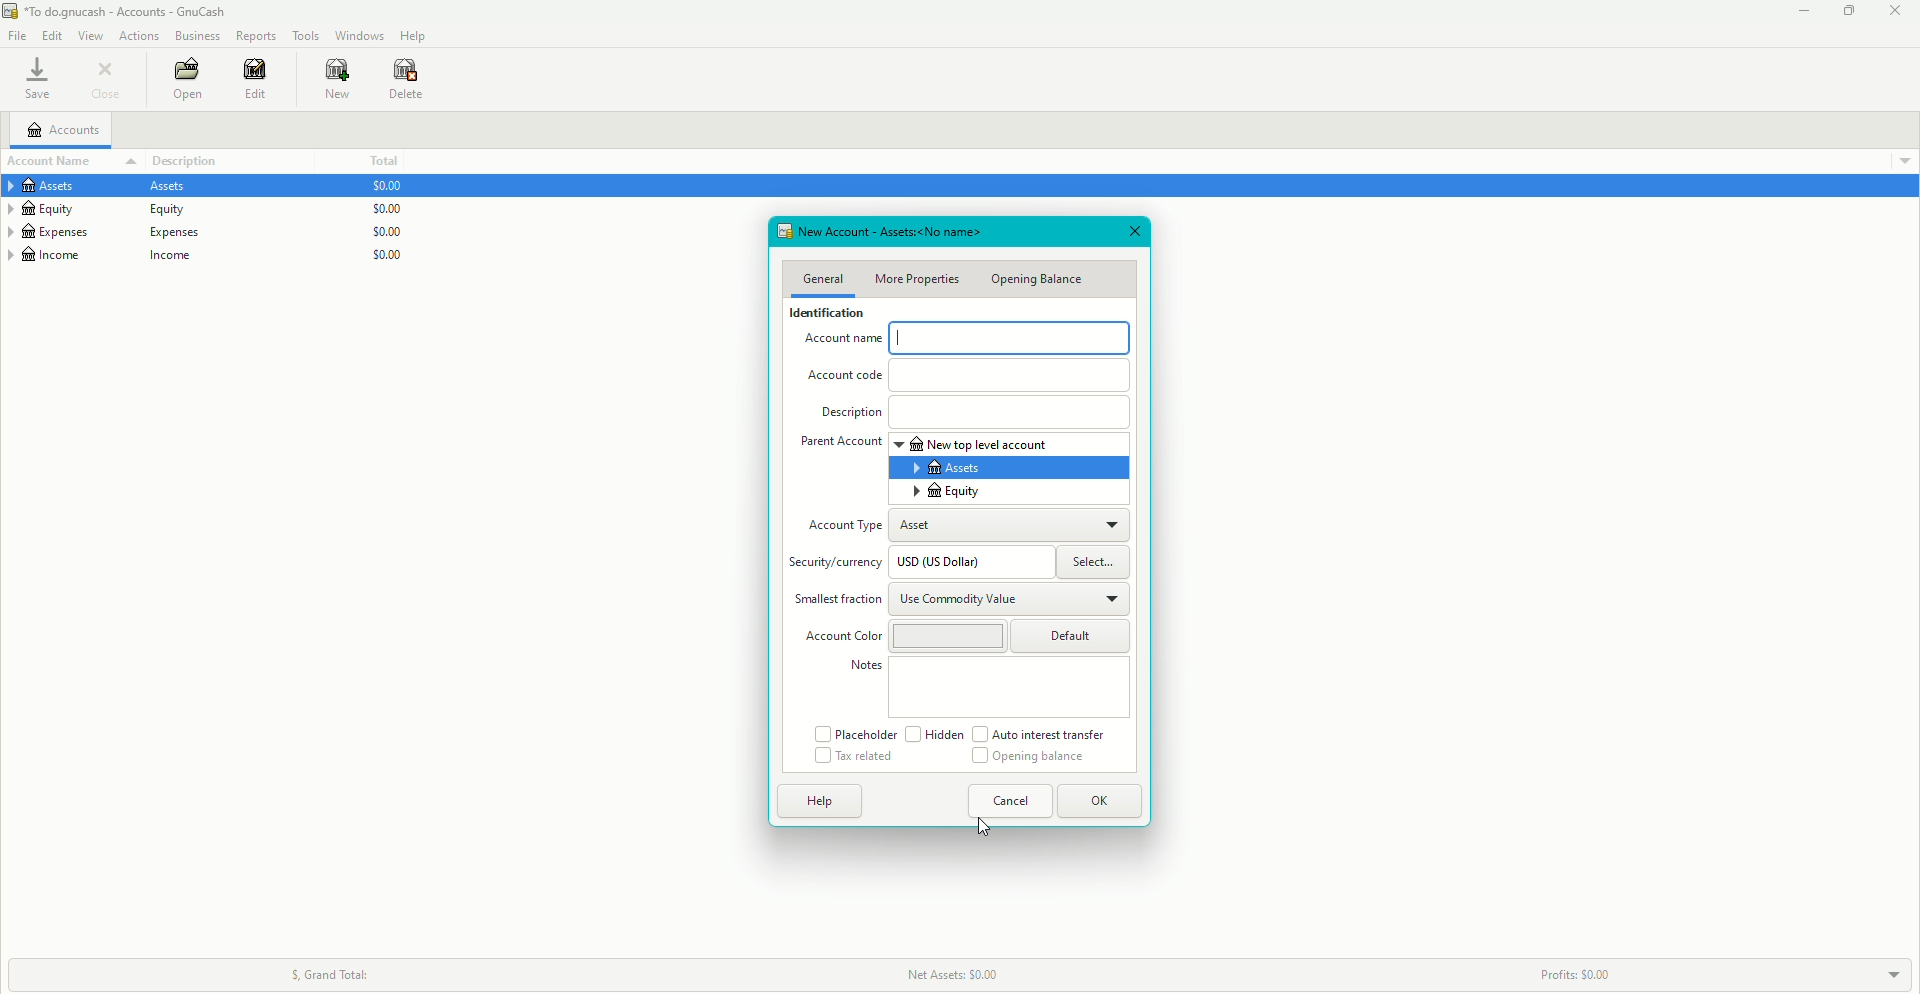 The image size is (1920, 994). I want to click on Equity, so click(949, 492).